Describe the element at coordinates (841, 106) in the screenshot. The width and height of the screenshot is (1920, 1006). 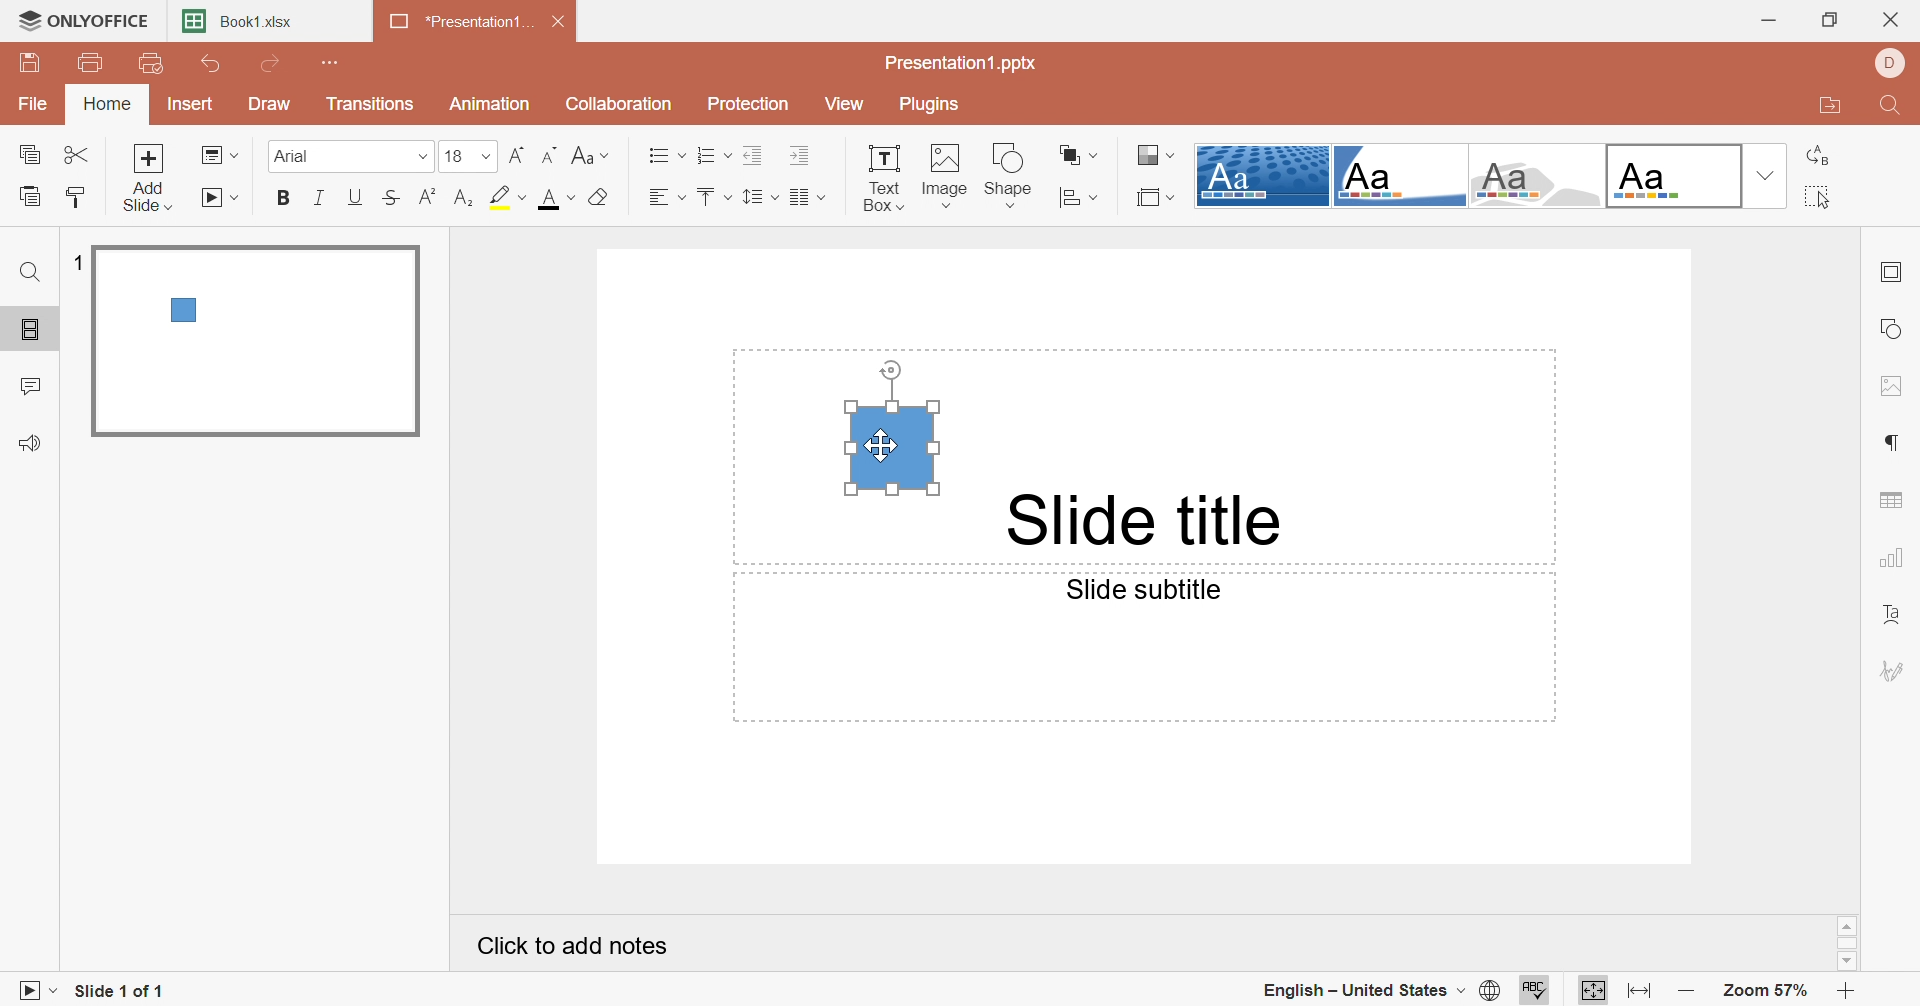
I see `View` at that location.